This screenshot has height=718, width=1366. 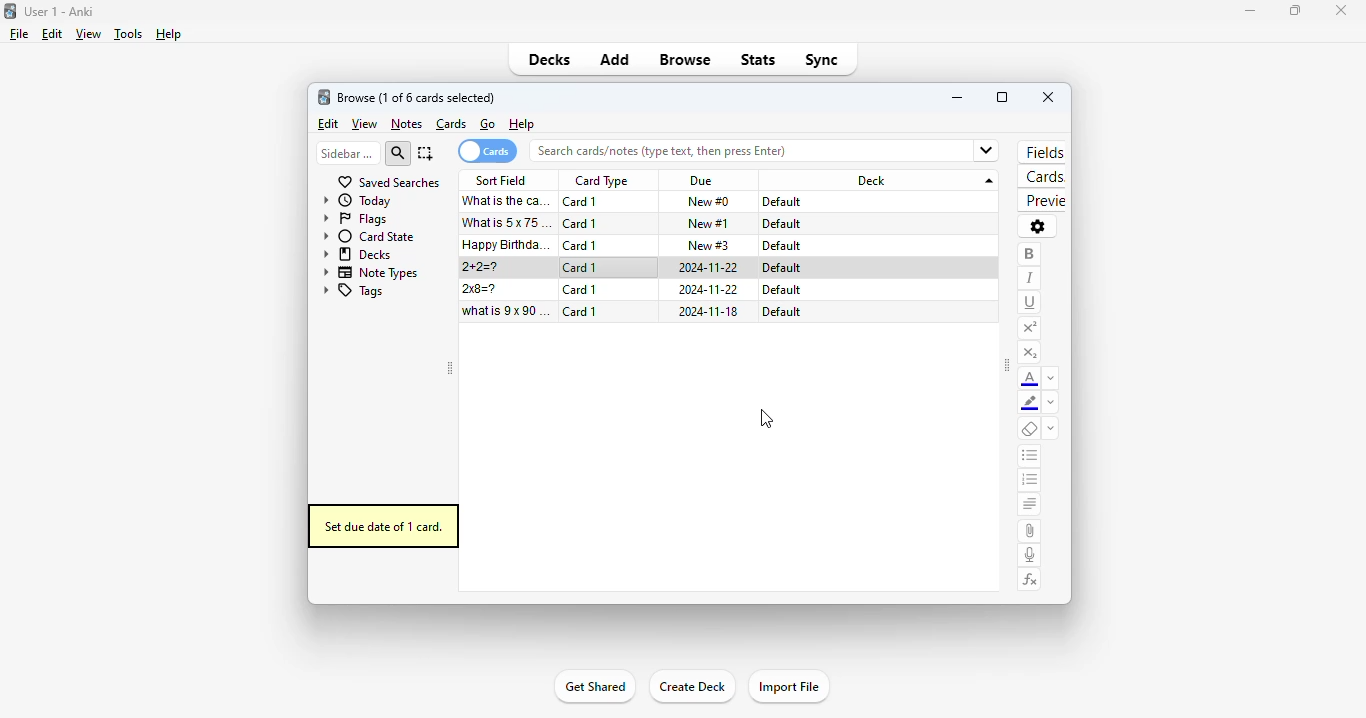 What do you see at coordinates (1029, 278) in the screenshot?
I see `italic` at bounding box center [1029, 278].